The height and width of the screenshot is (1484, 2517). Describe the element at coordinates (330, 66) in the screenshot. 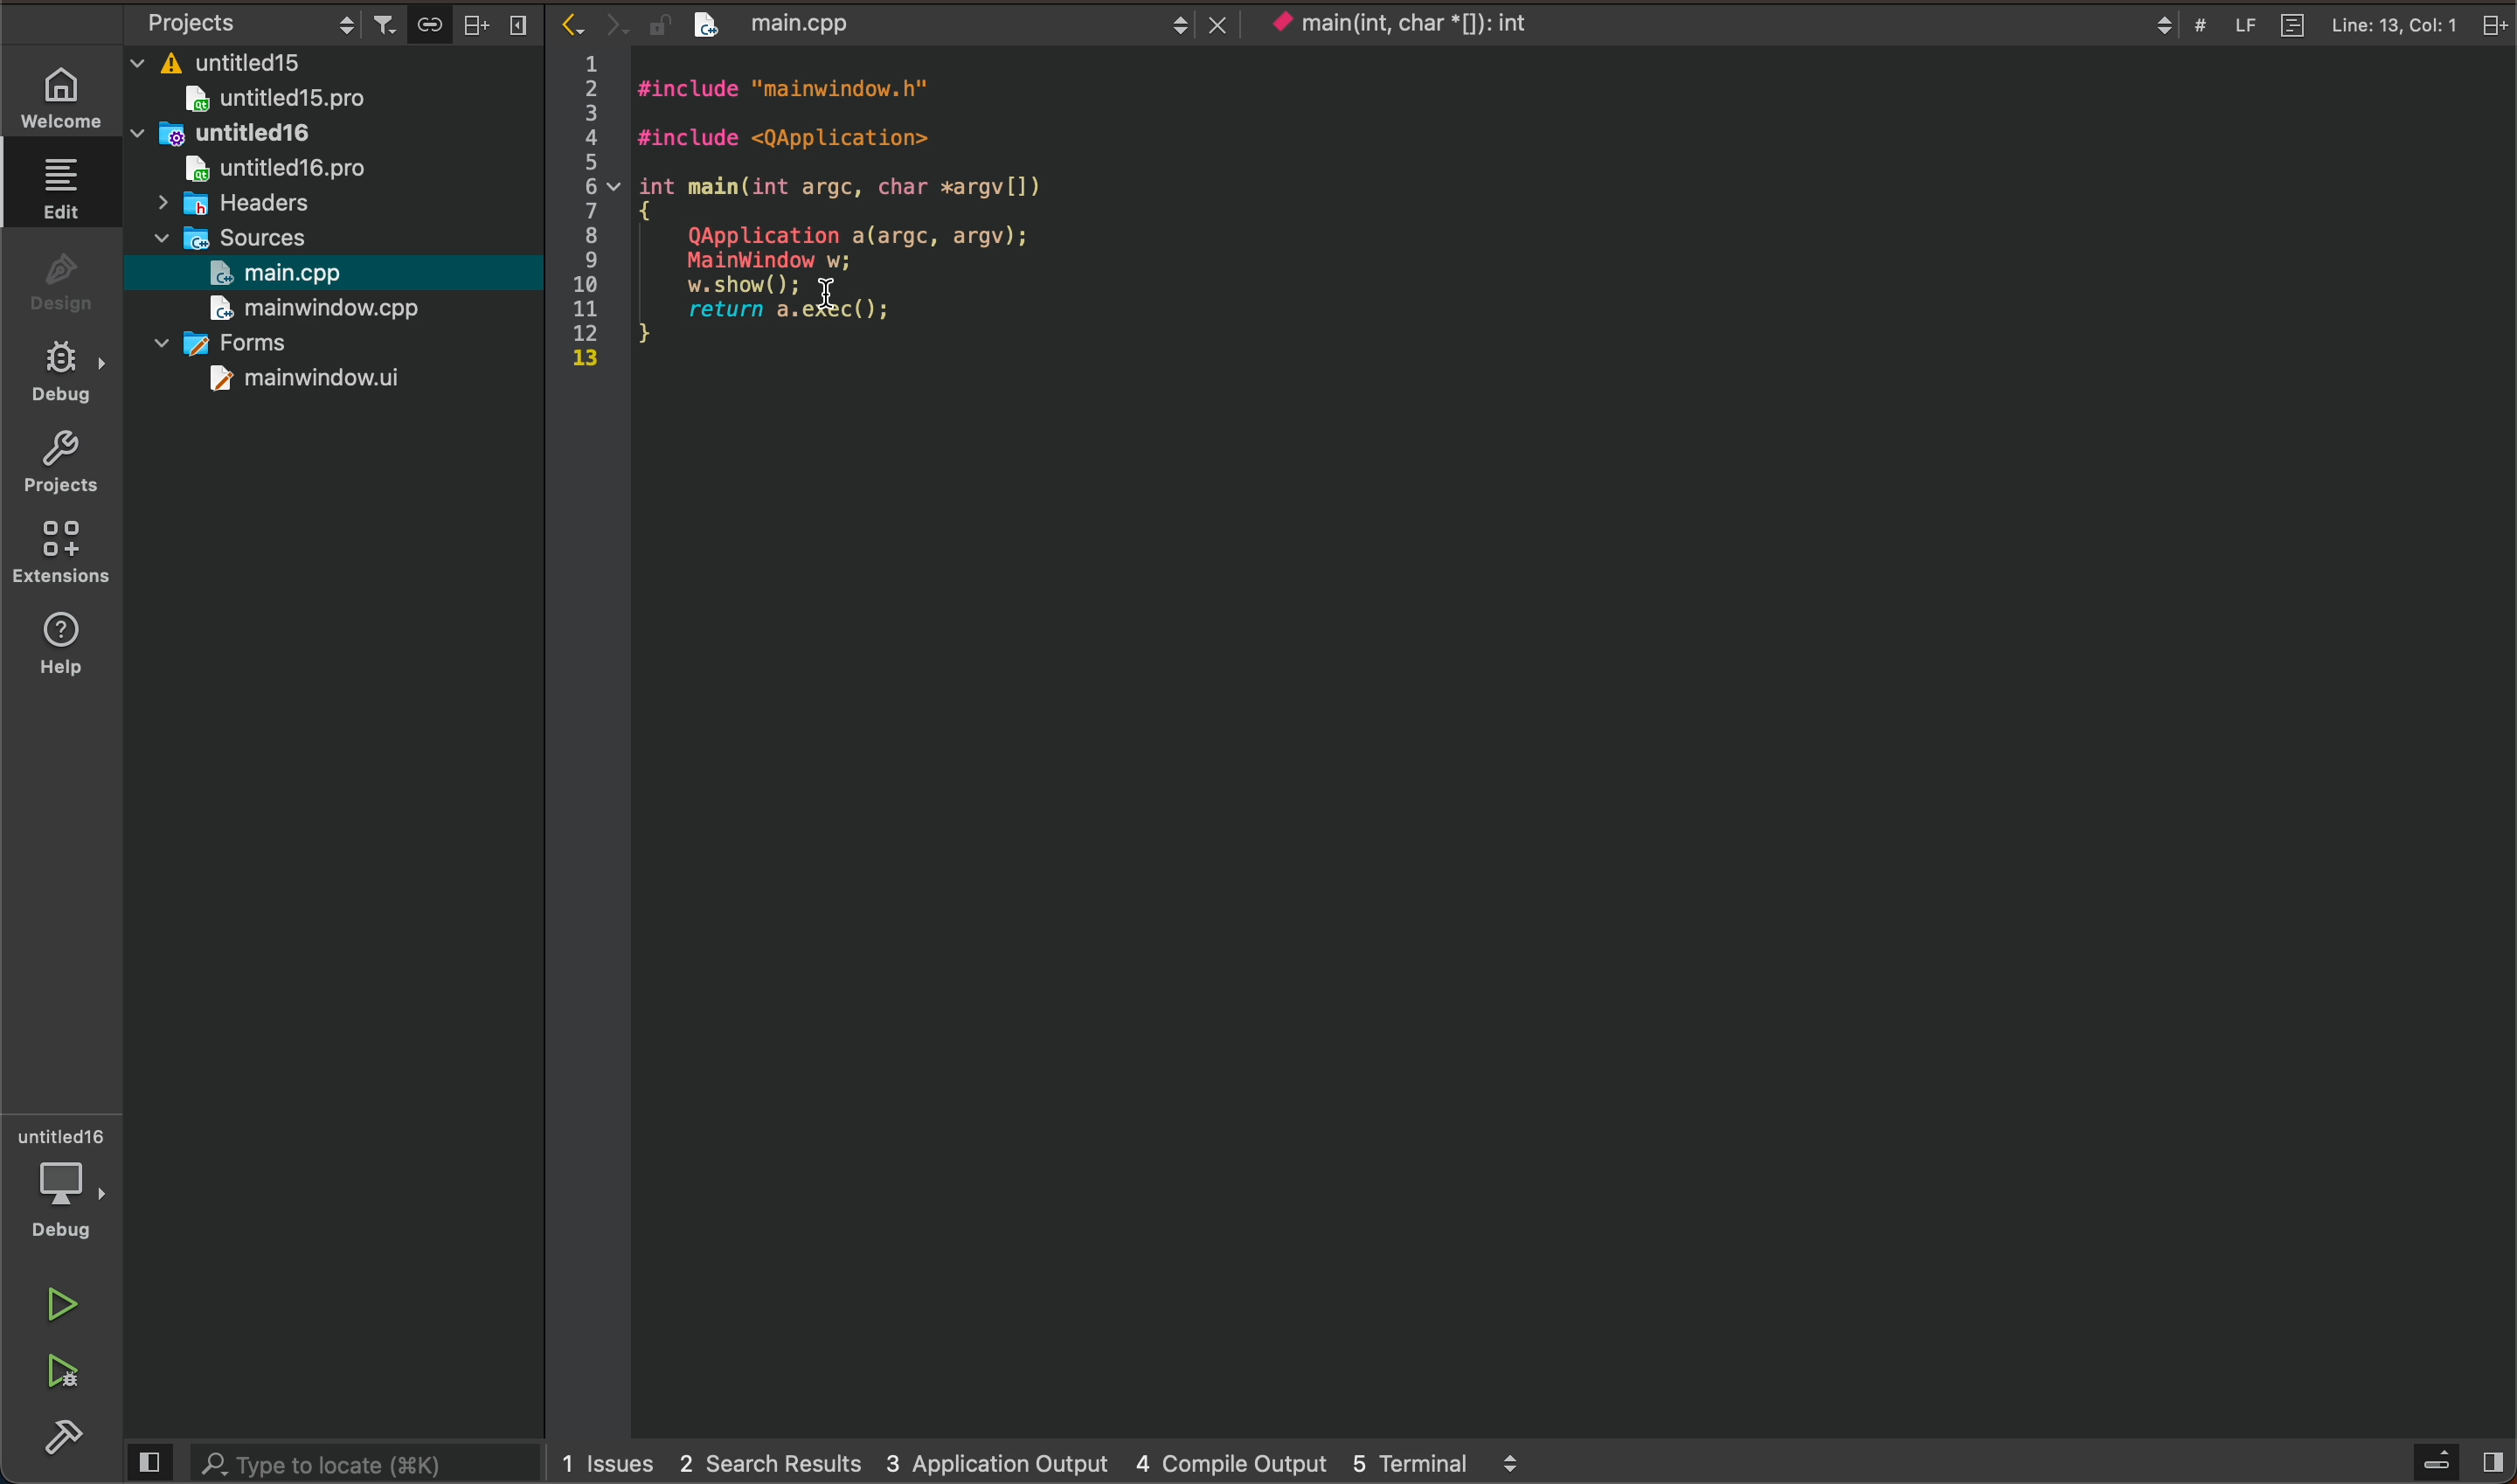

I see `files and folders` at that location.